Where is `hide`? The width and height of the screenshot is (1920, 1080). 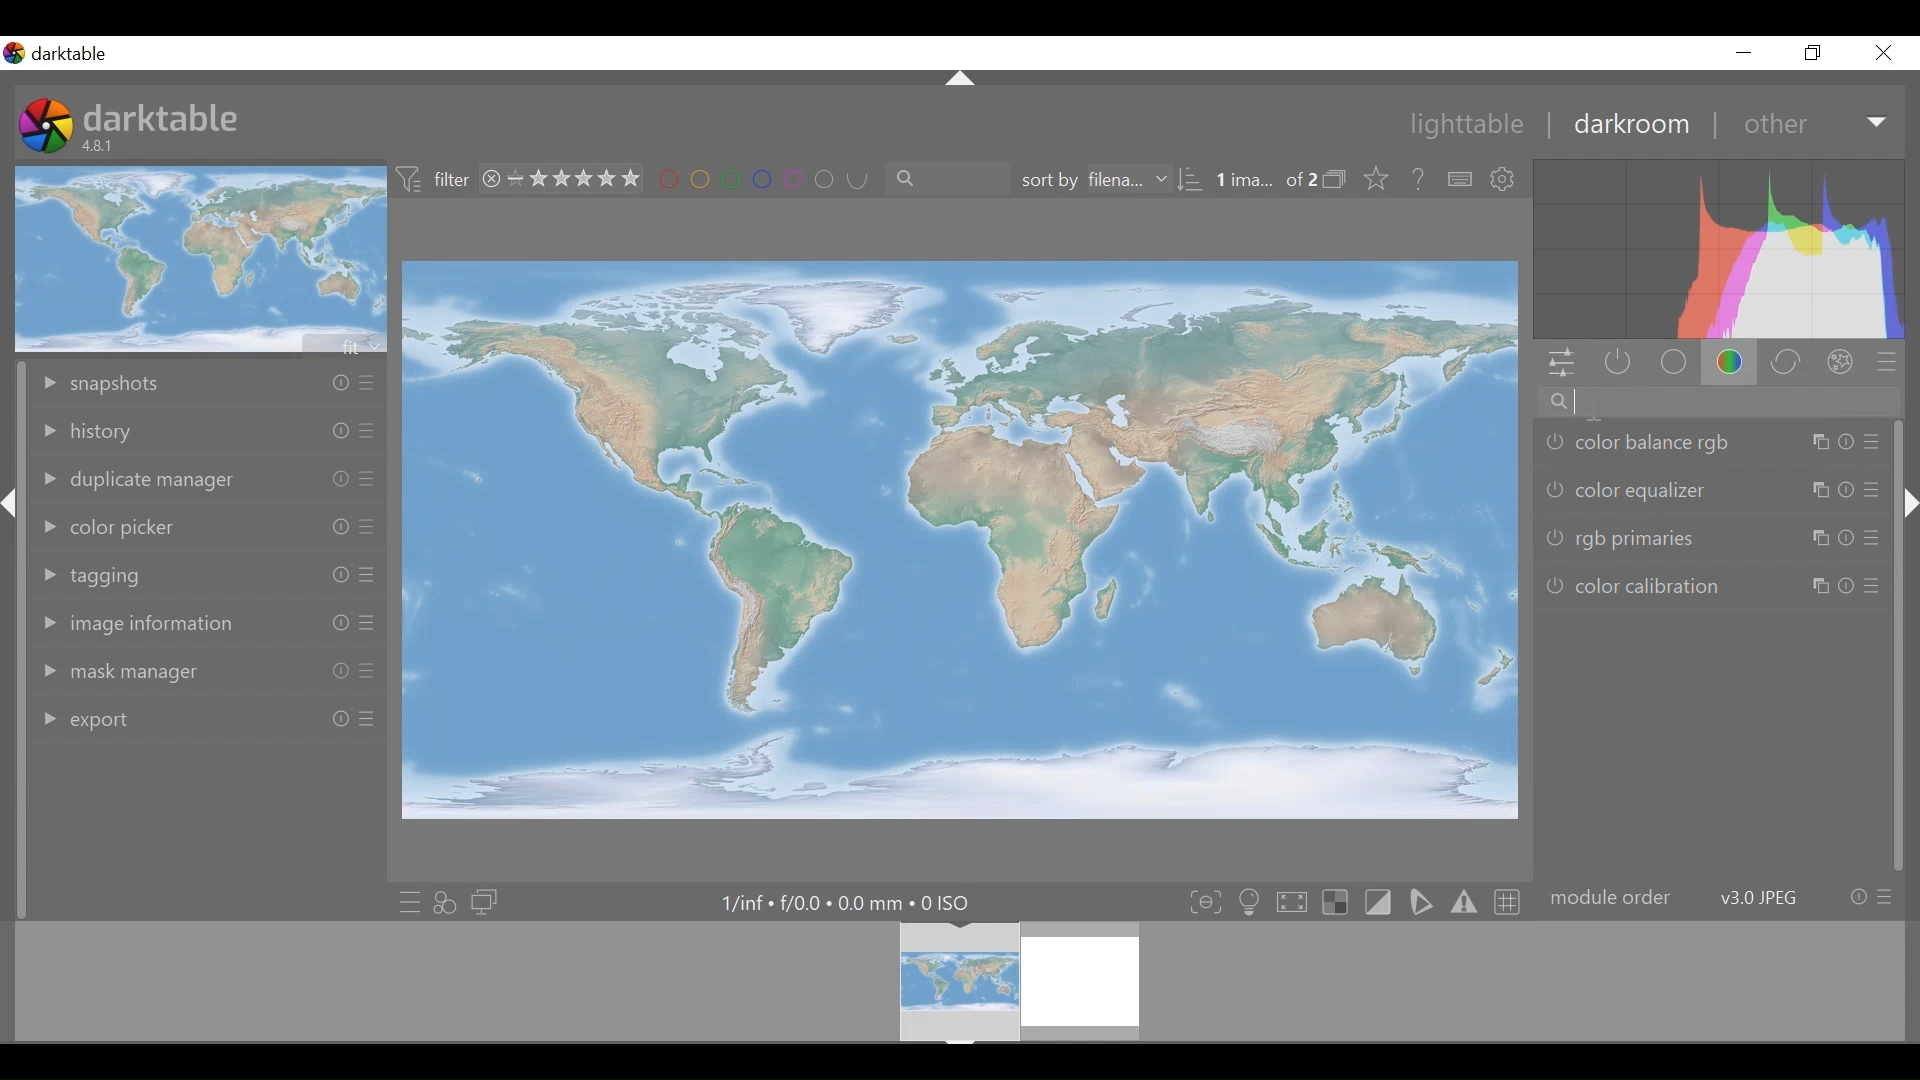
hide is located at coordinates (1908, 505).